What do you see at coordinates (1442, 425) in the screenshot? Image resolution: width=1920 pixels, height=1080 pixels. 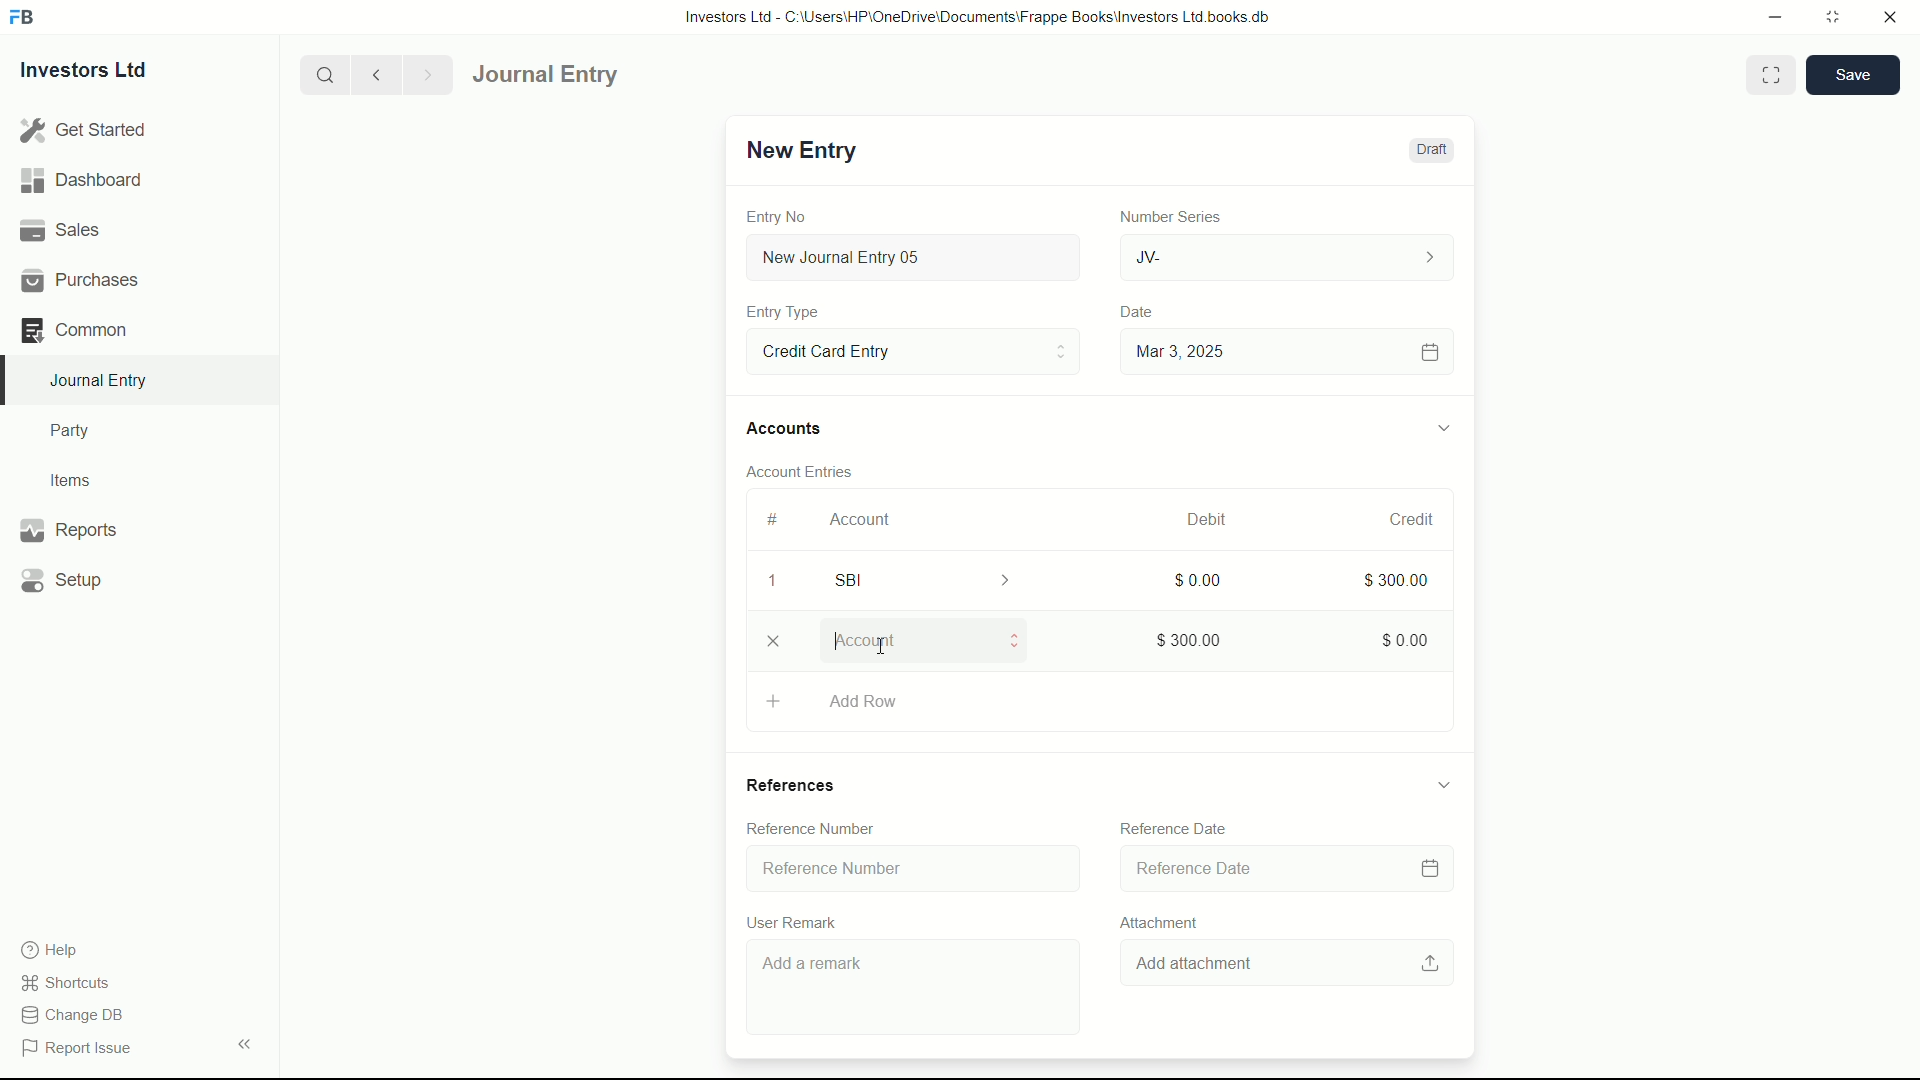 I see `expand/collapse` at bounding box center [1442, 425].